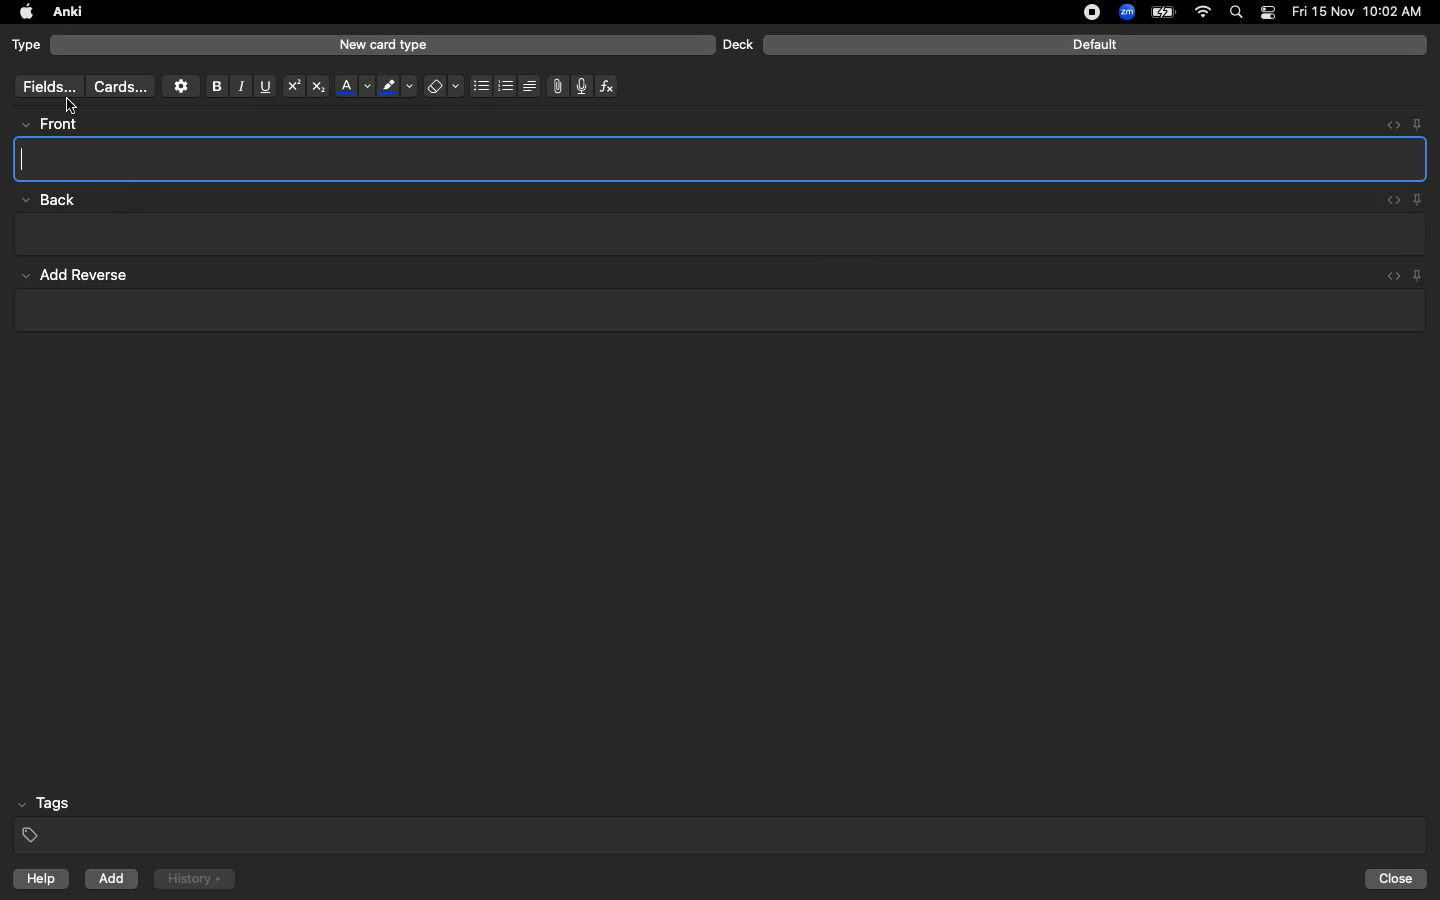  What do you see at coordinates (1417, 123) in the screenshot?
I see `Pin` at bounding box center [1417, 123].